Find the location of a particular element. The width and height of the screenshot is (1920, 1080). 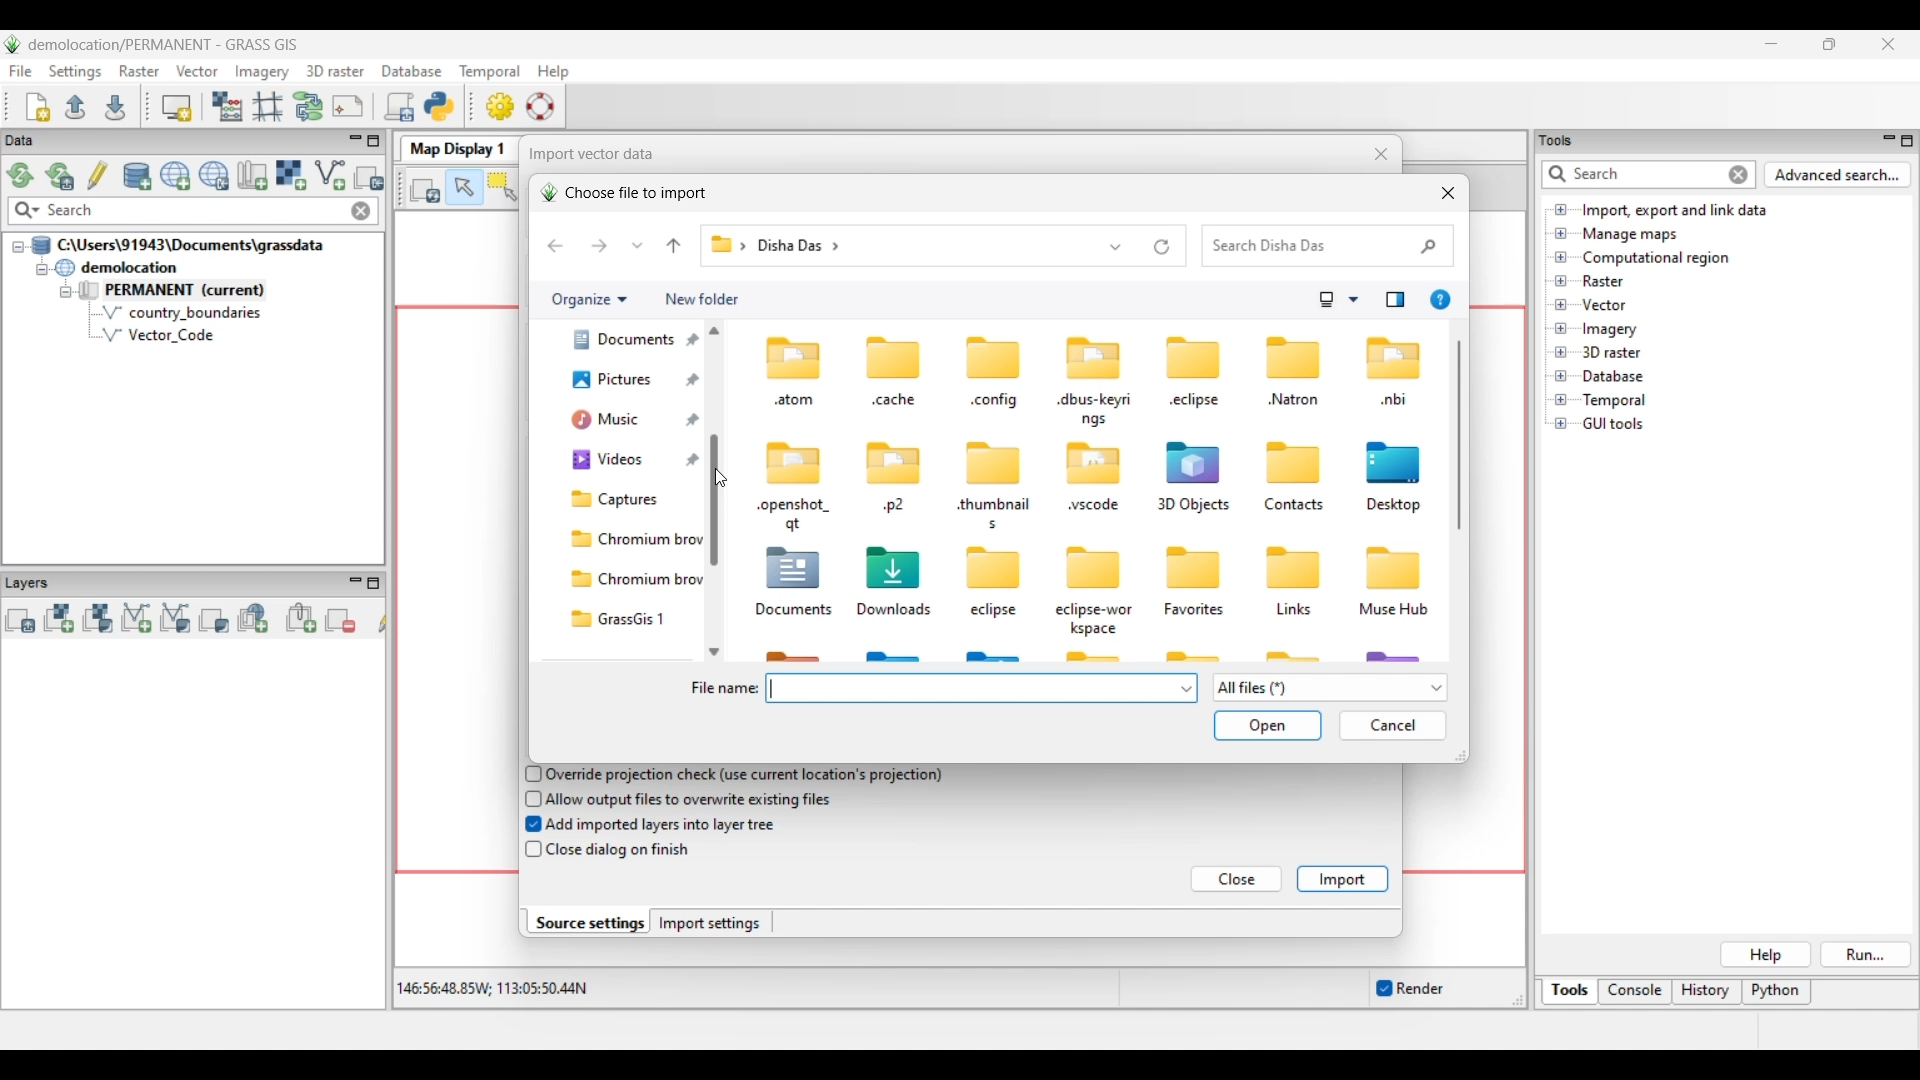

Favorites is located at coordinates (1198, 610).